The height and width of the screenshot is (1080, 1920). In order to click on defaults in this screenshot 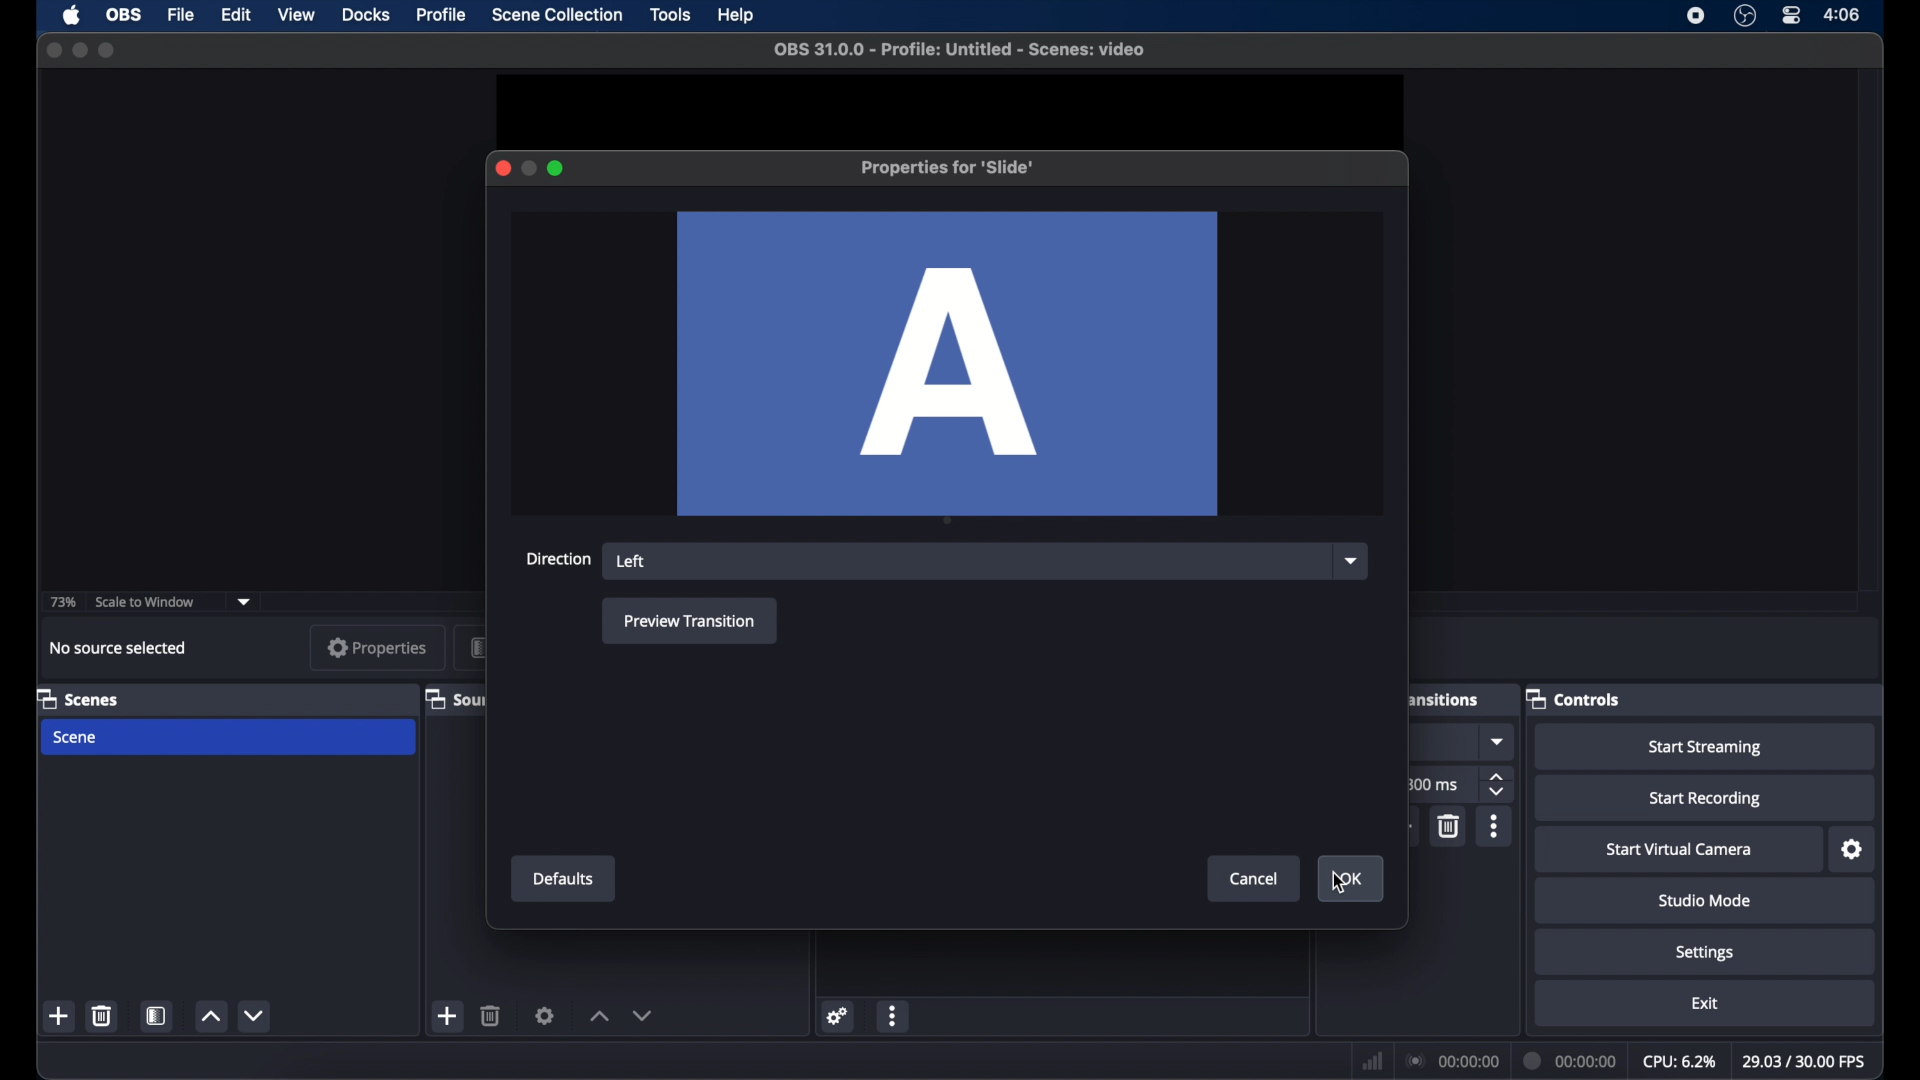, I will do `click(565, 879)`.